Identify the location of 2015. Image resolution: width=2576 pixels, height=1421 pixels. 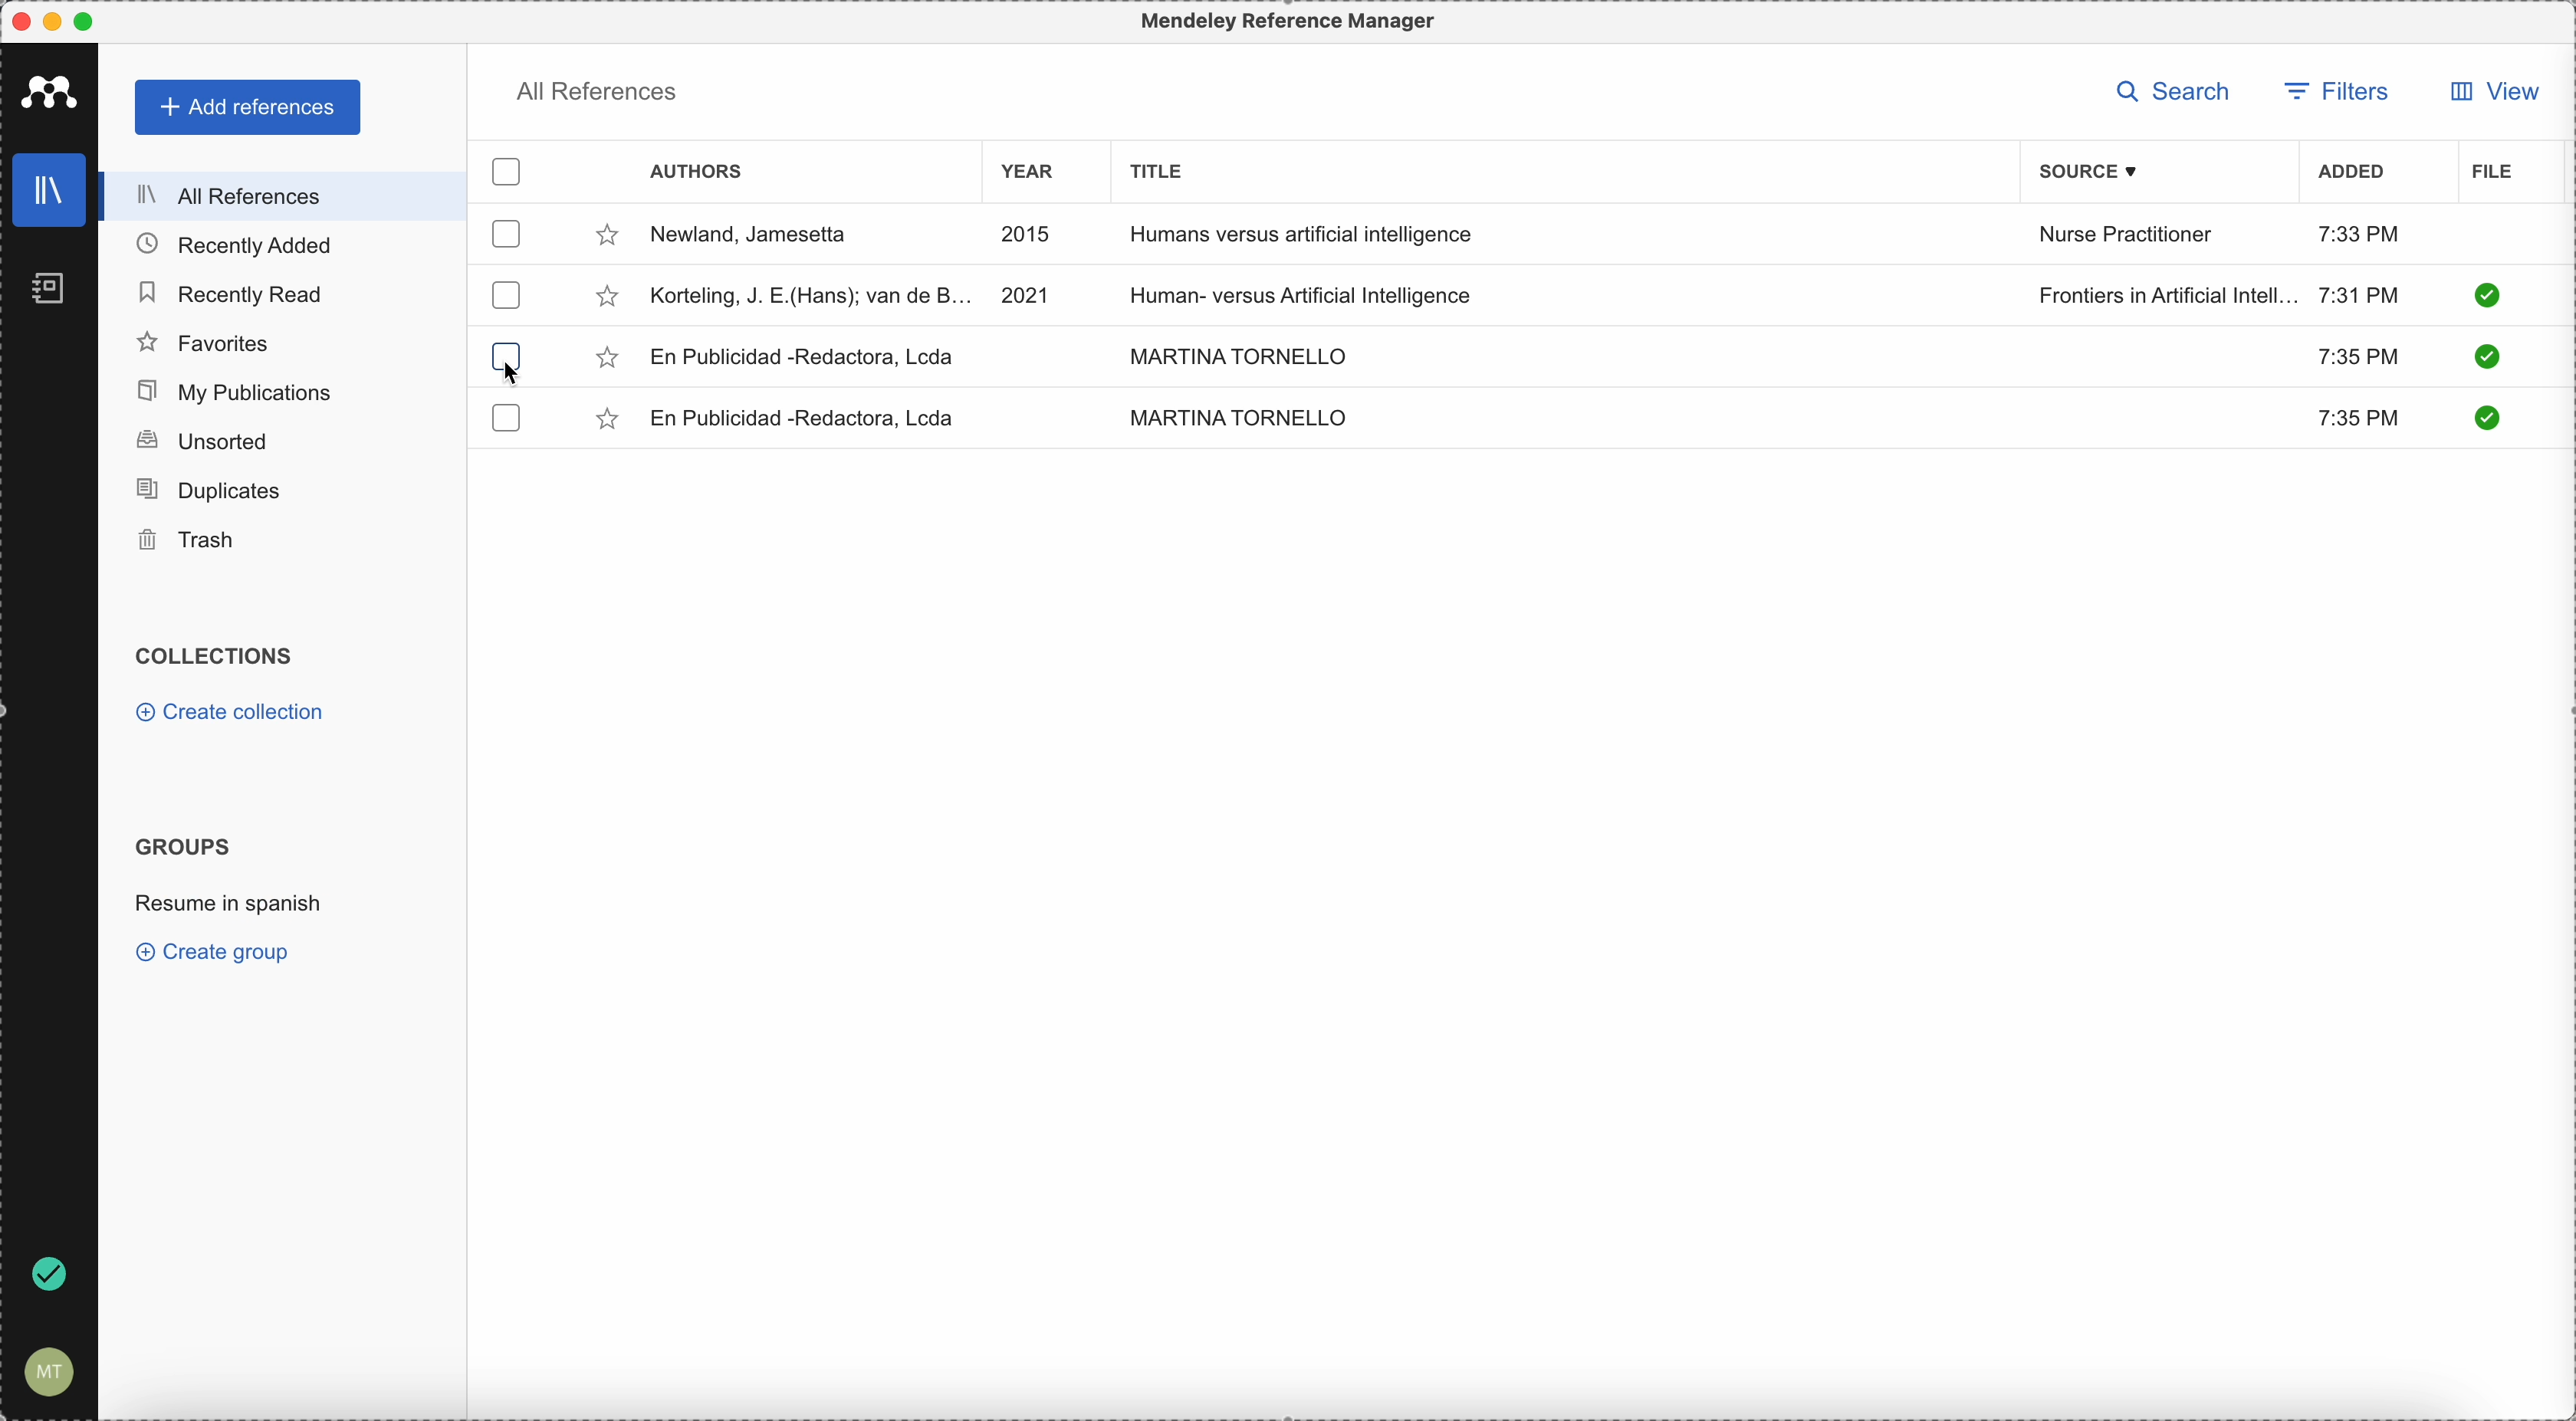
(1031, 236).